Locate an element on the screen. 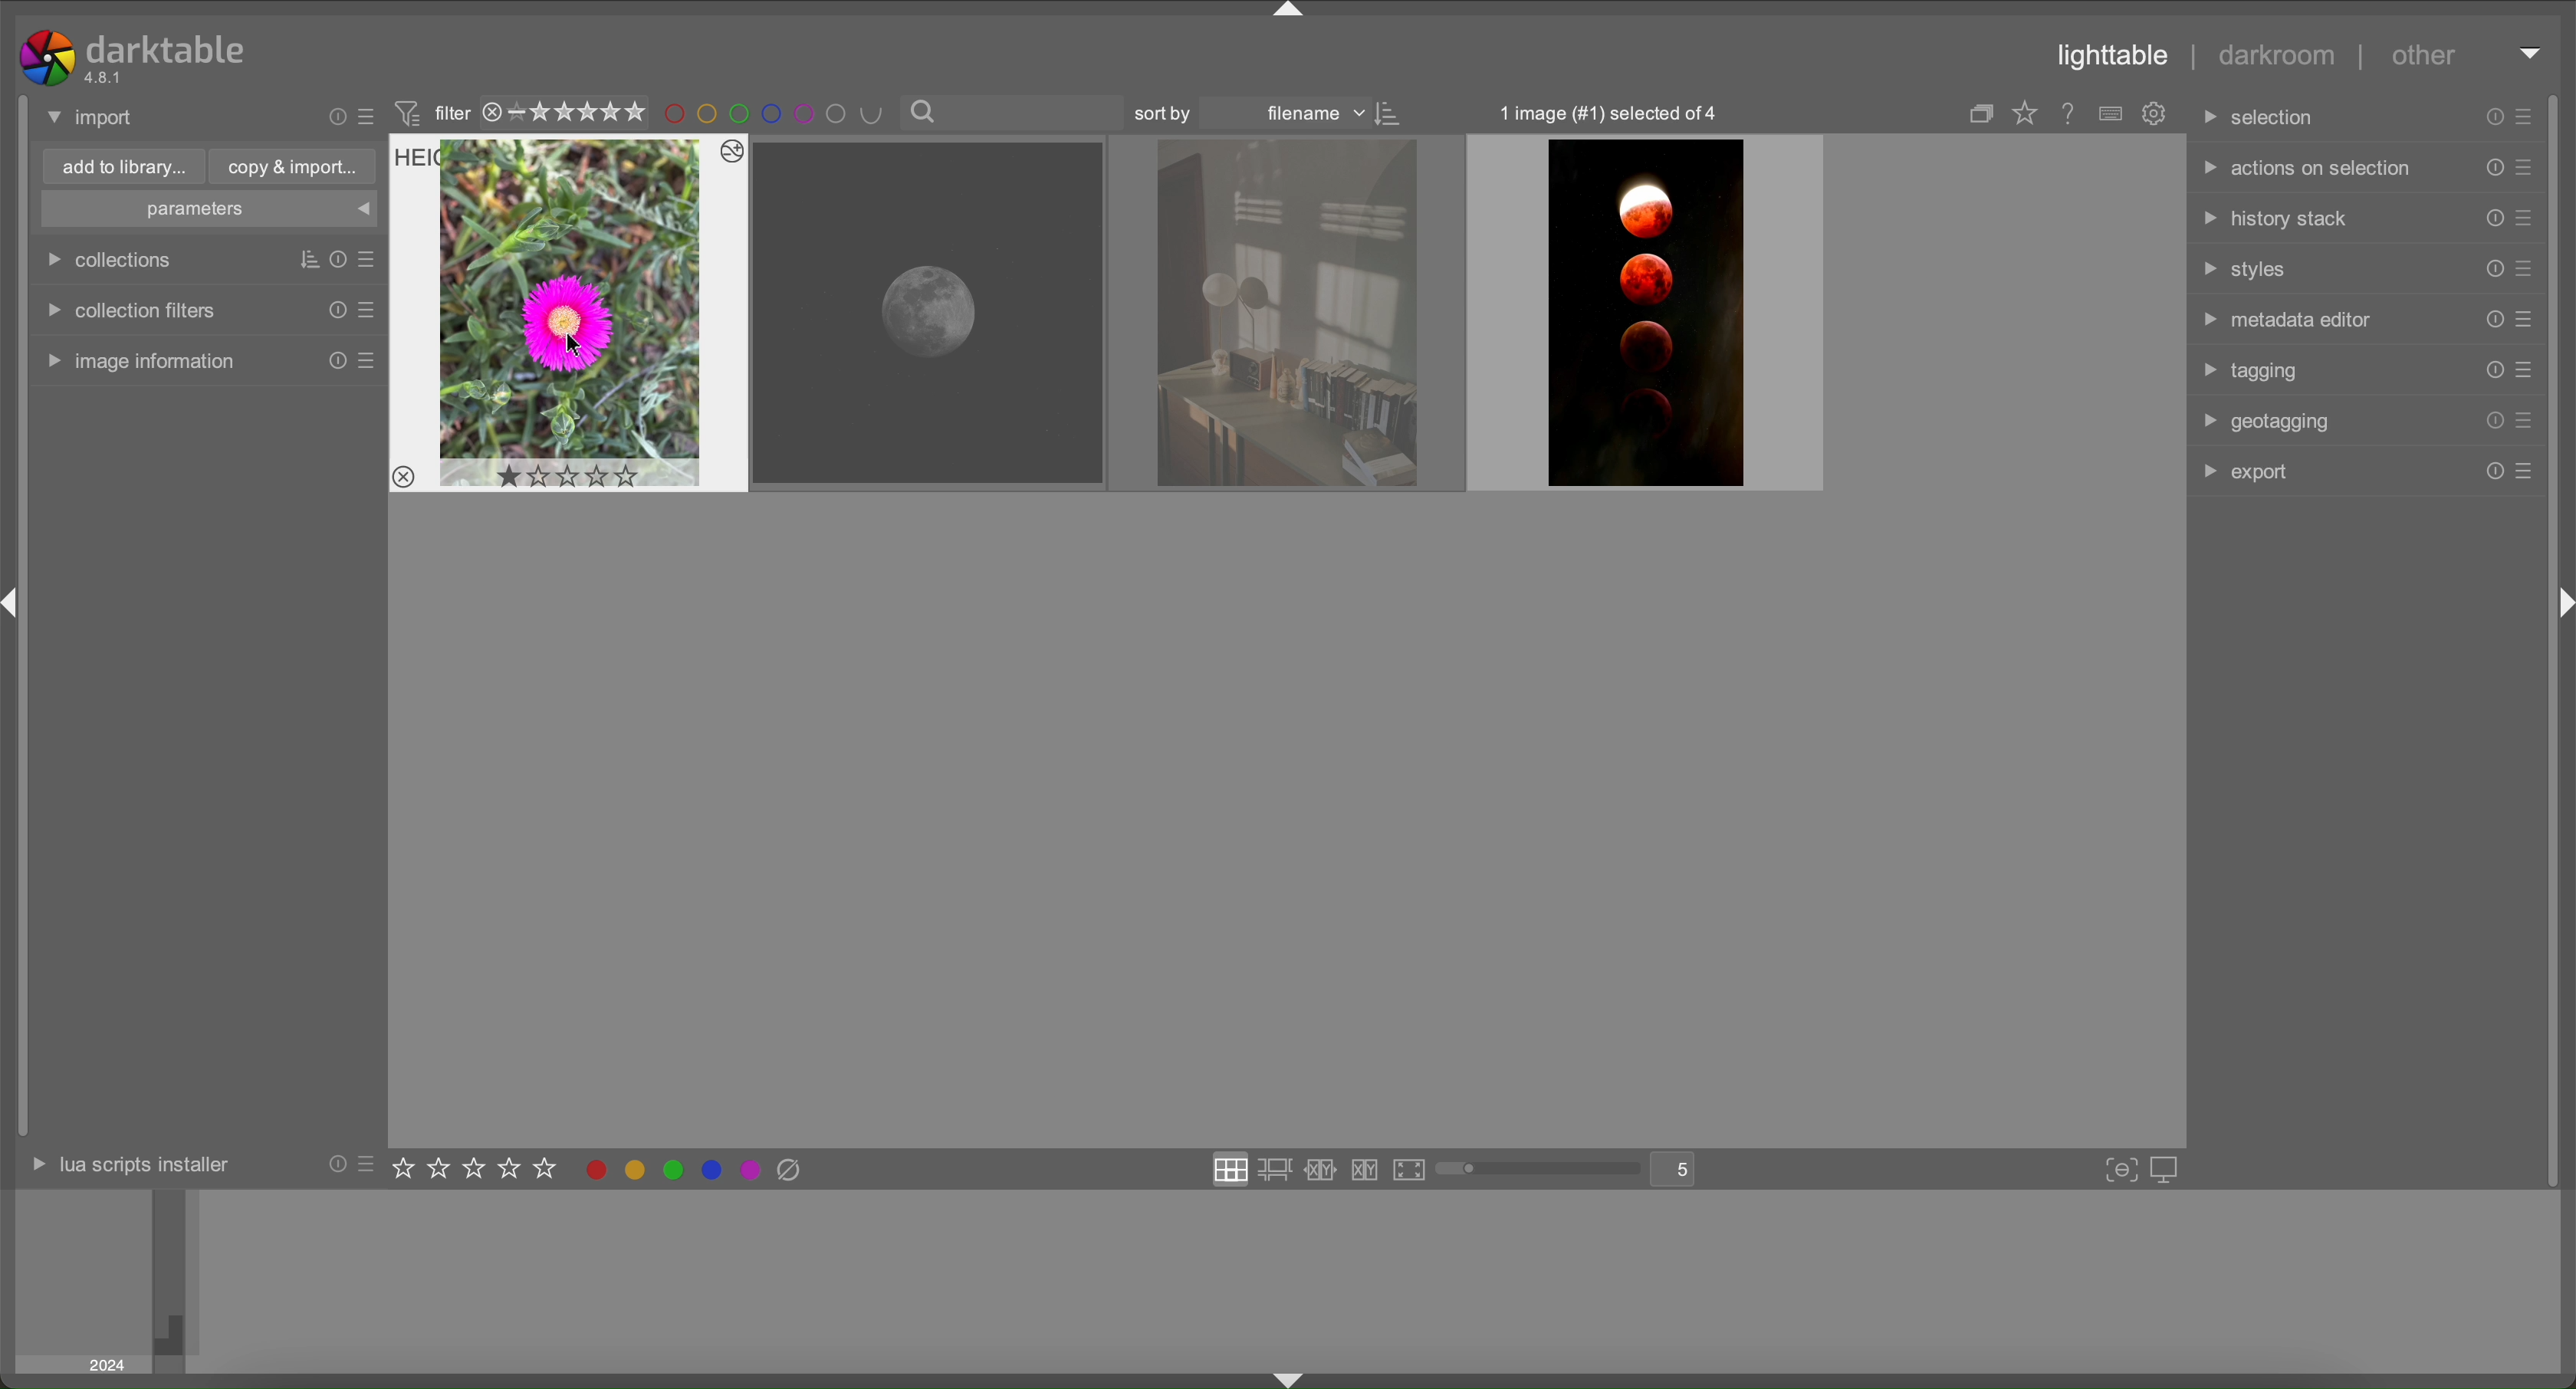 The width and height of the screenshot is (2576, 1389). image is located at coordinates (1646, 314).